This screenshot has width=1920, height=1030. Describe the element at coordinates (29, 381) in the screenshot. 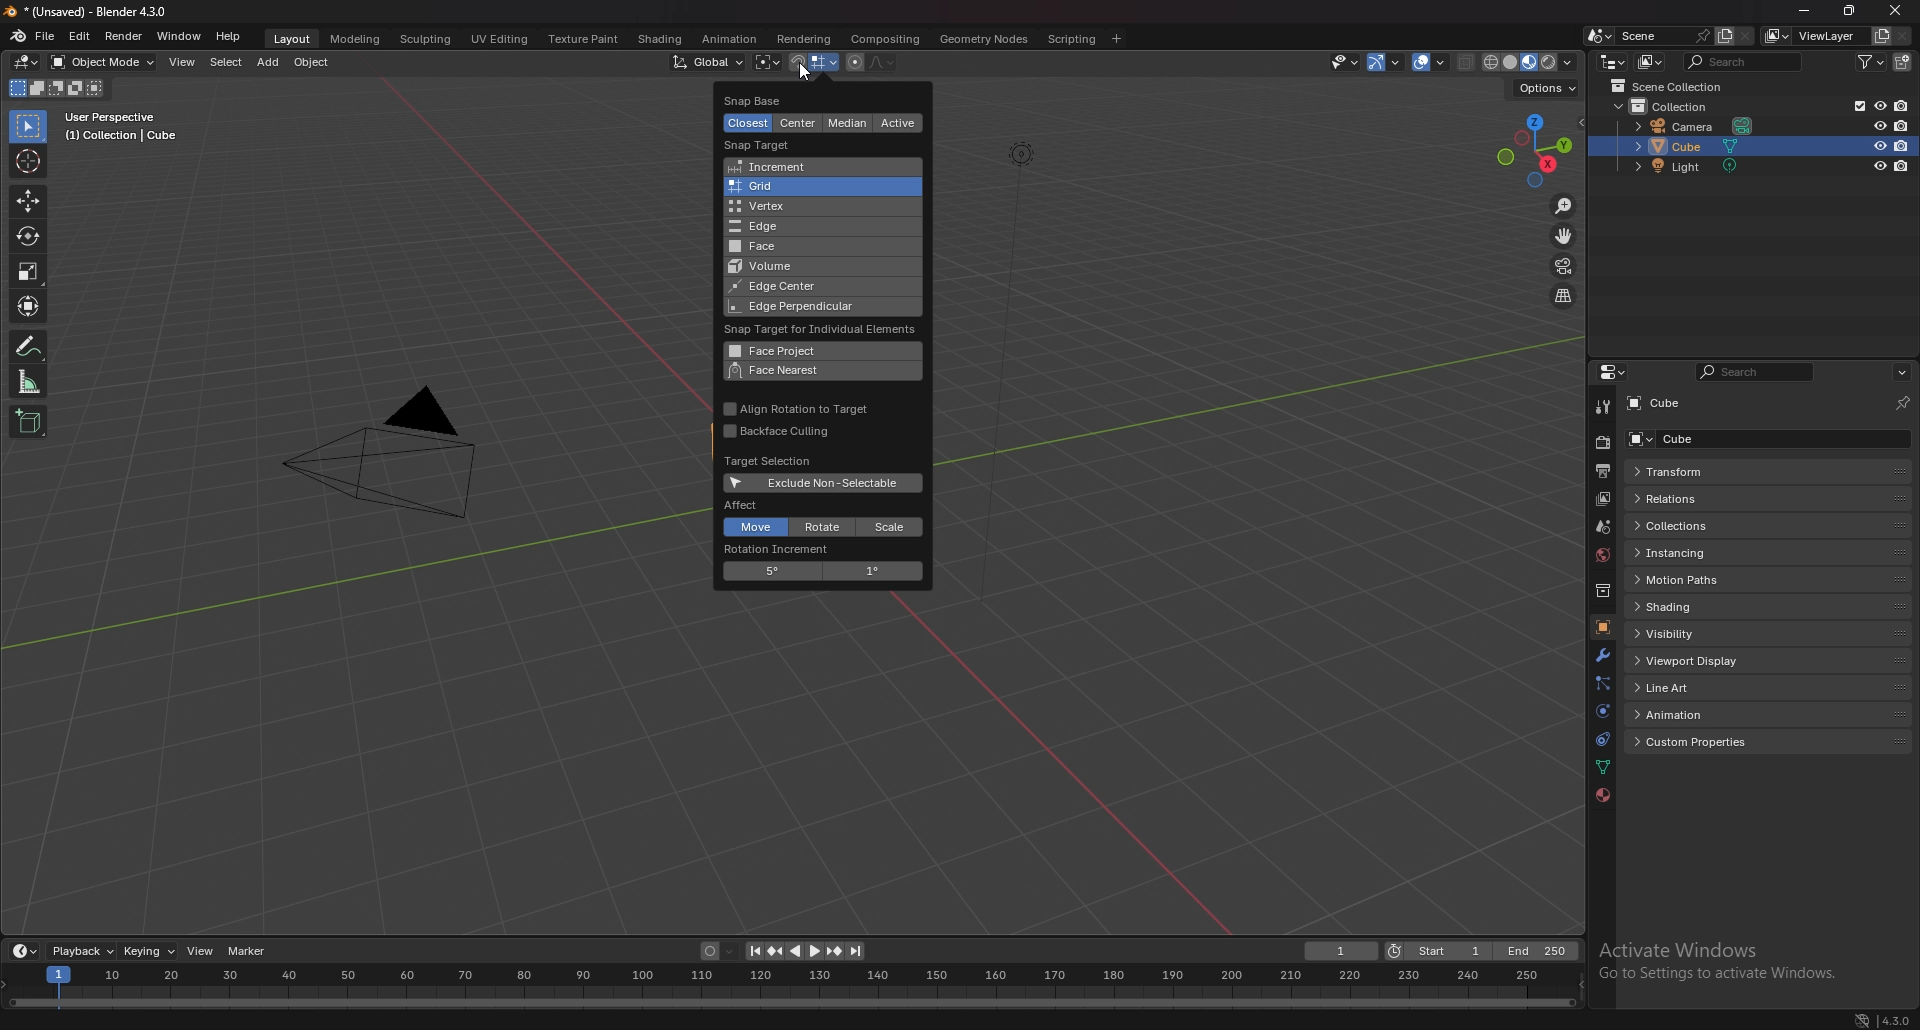

I see `measure` at that location.